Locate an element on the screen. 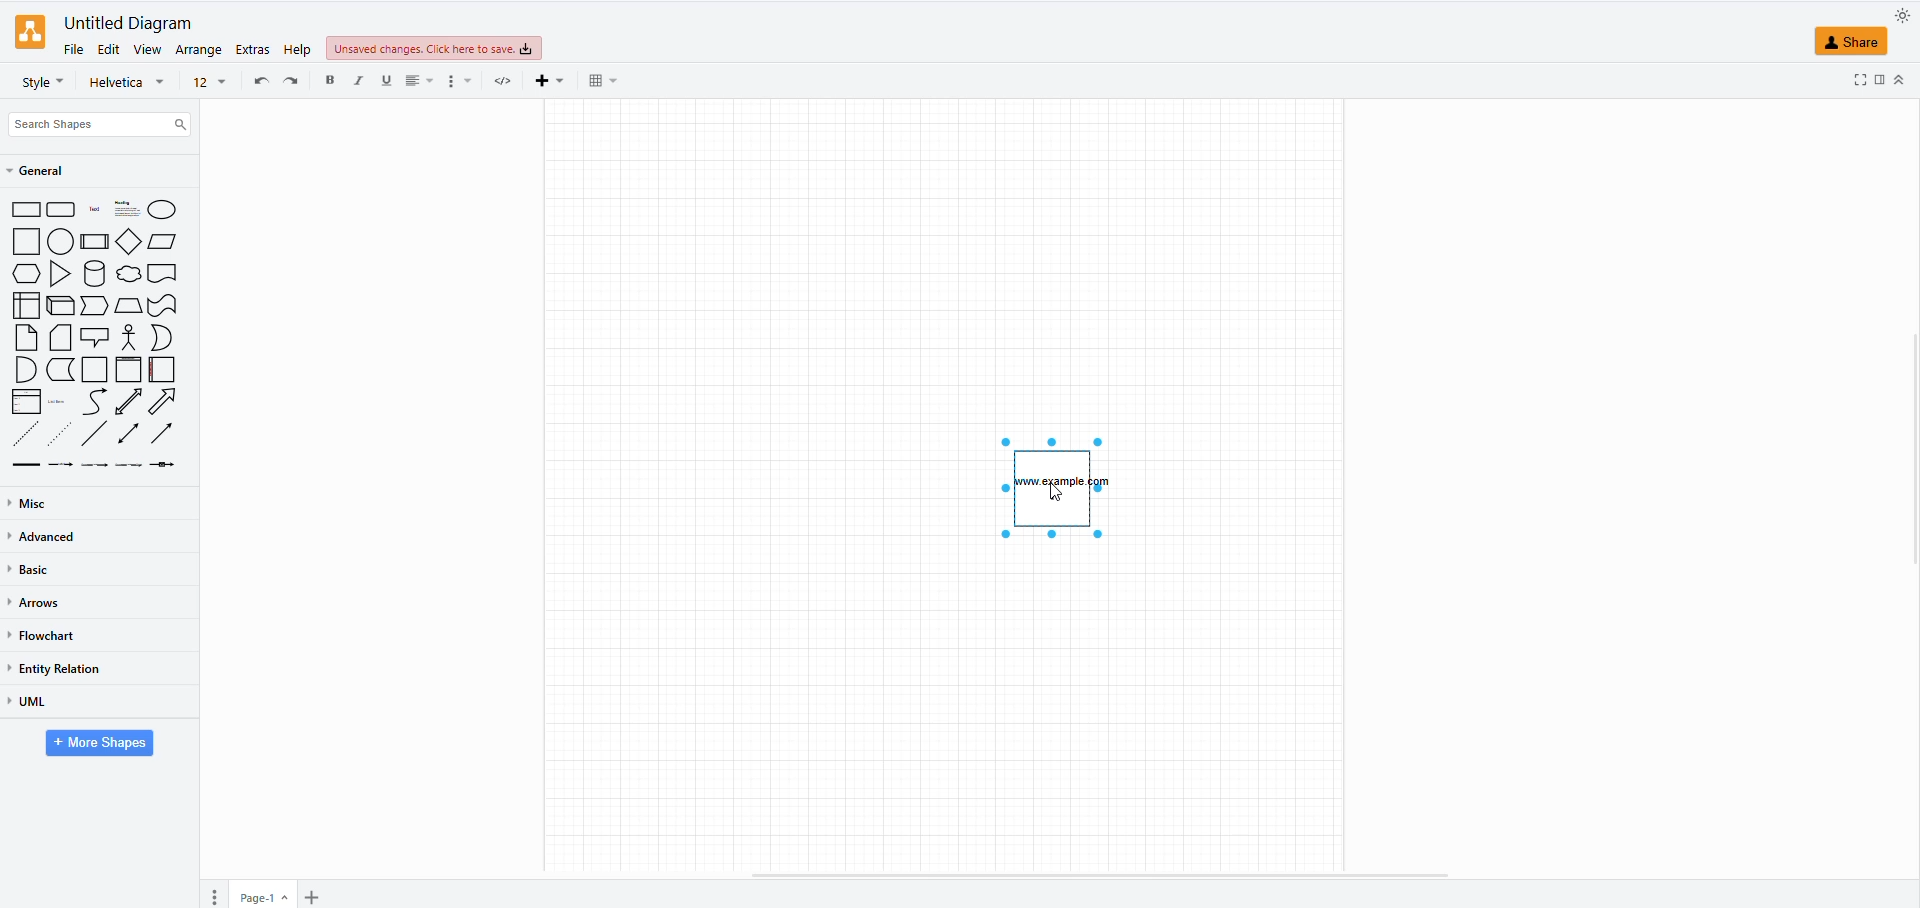 The width and height of the screenshot is (1920, 908). general is located at coordinates (39, 170).